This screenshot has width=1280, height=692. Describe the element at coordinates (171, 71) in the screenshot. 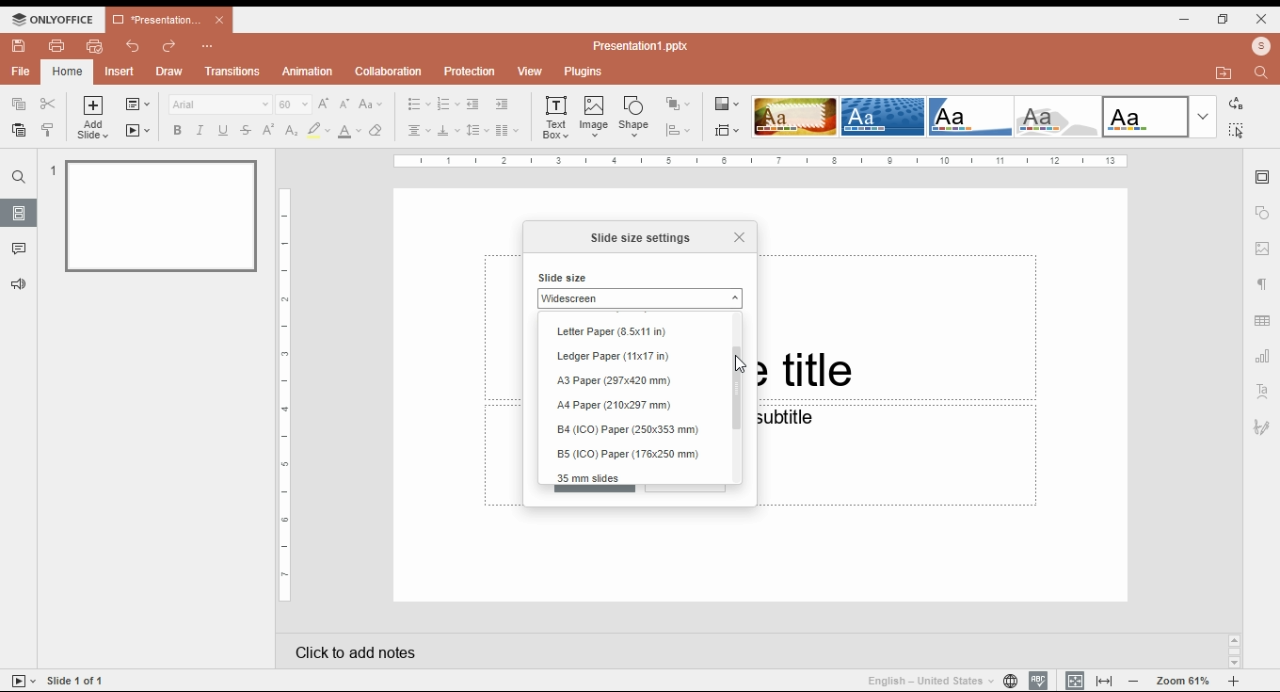

I see `draw` at that location.